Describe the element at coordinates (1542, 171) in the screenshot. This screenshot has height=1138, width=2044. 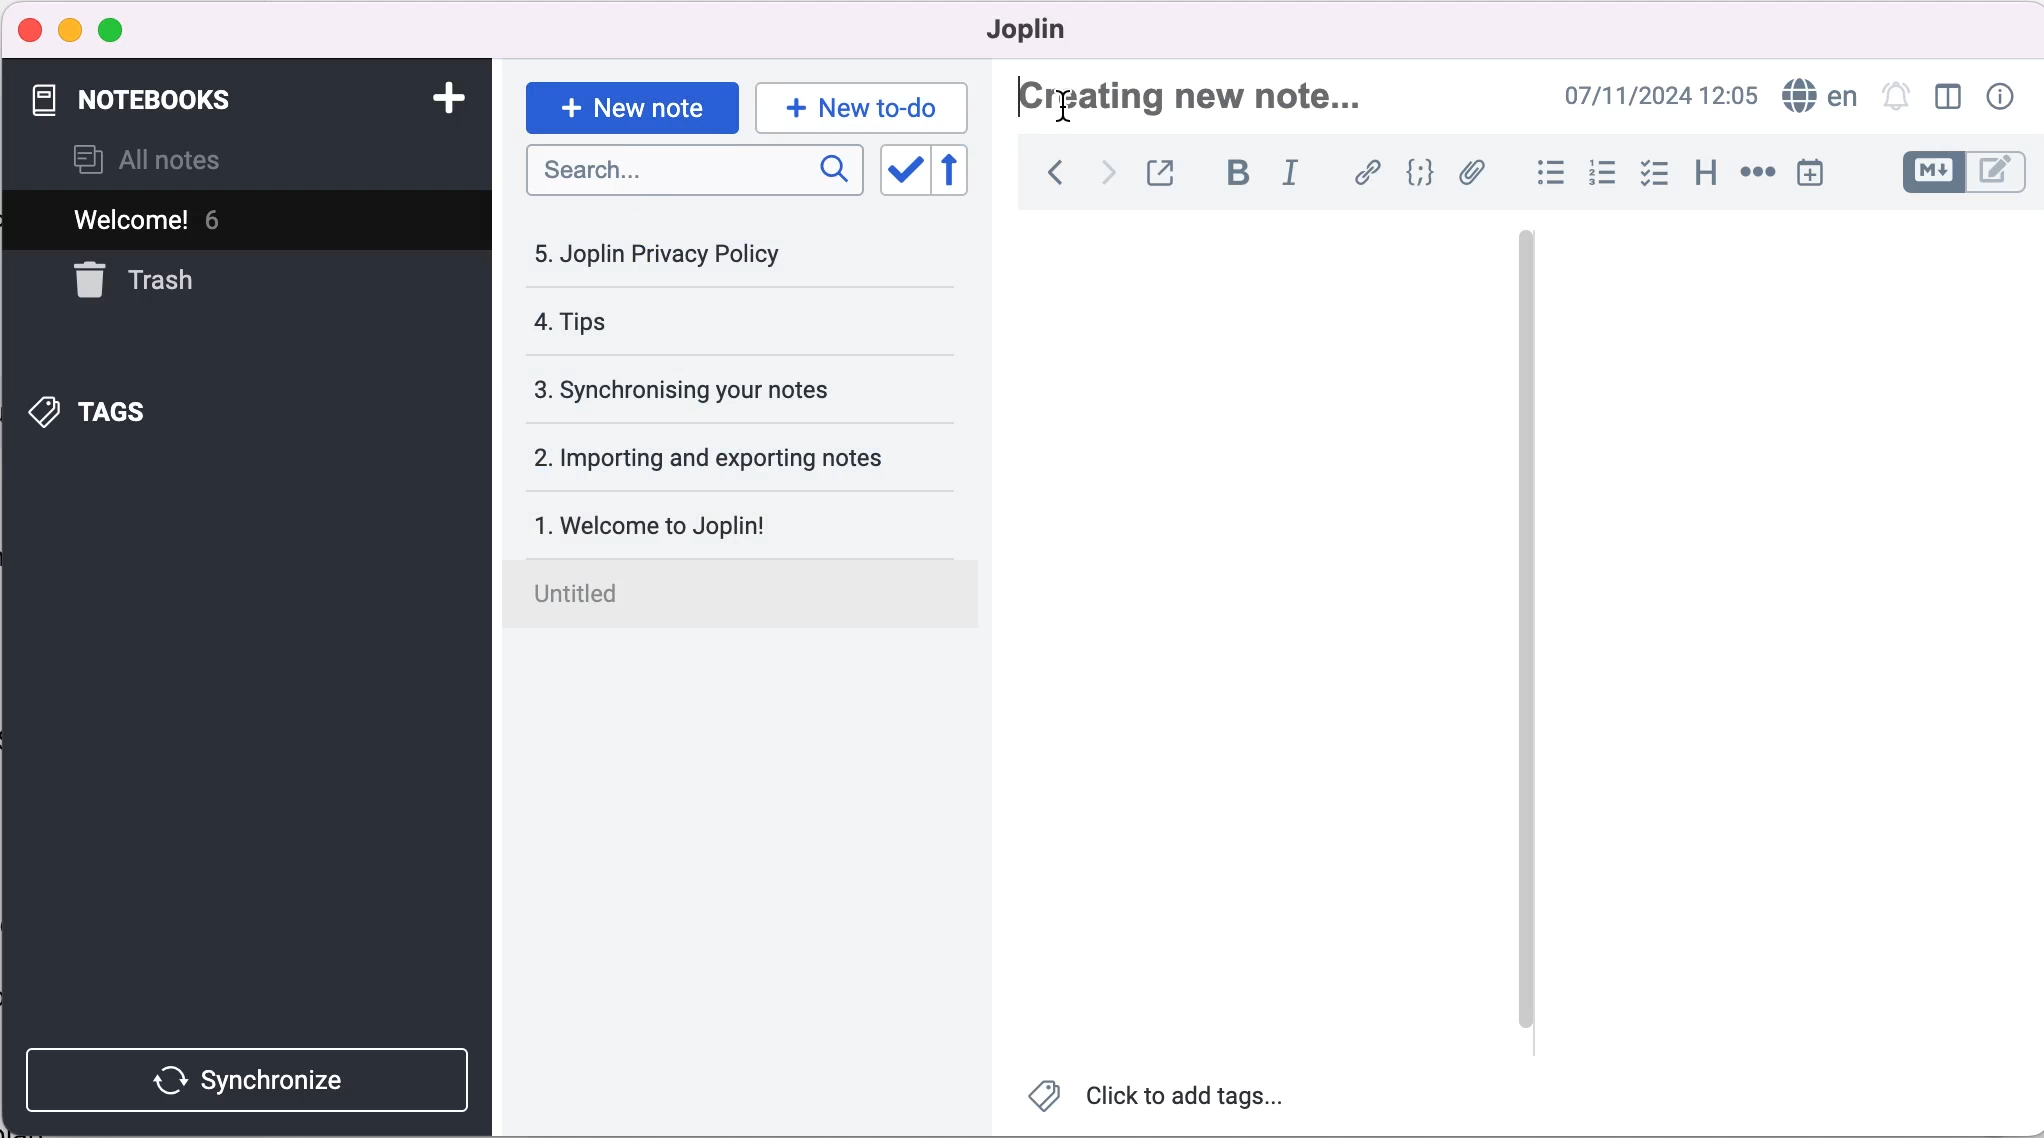
I see `bulleted list` at that location.